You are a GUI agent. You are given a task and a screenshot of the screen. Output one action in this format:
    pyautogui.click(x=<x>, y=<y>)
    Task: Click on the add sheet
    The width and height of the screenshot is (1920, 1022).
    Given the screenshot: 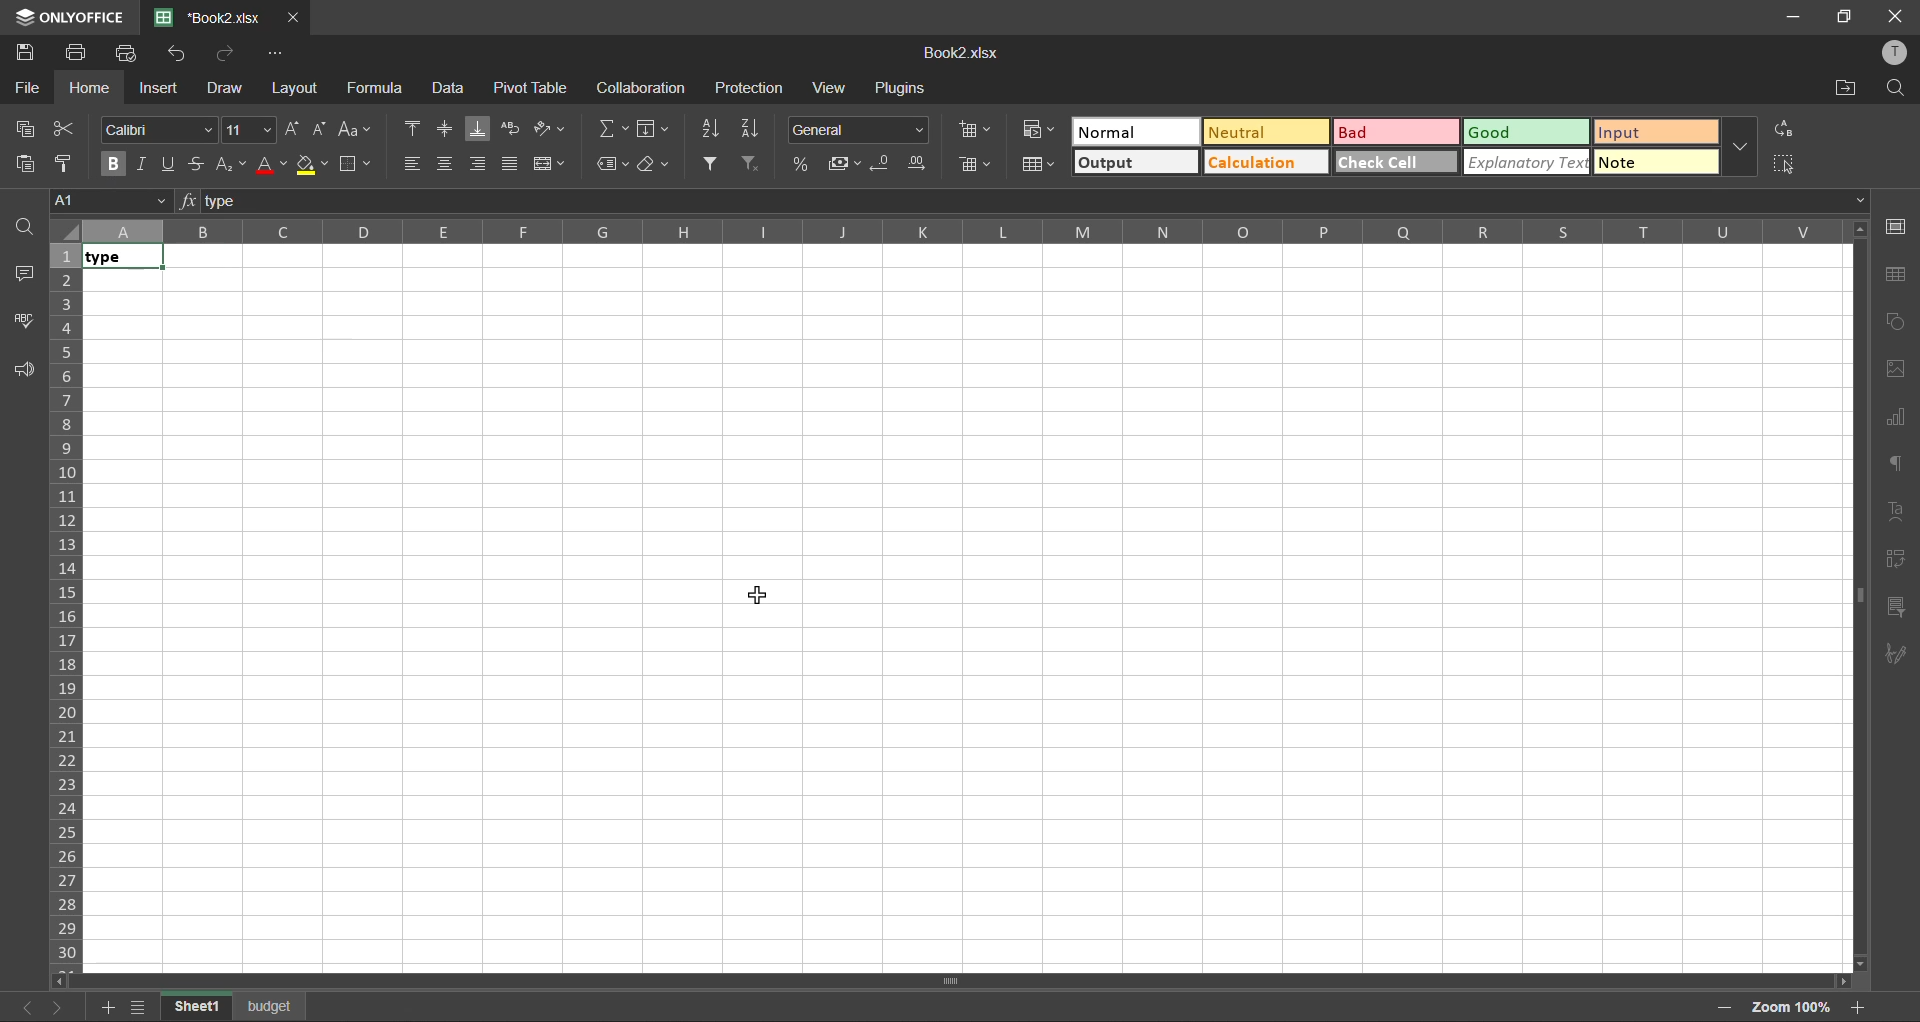 What is the action you would take?
    pyautogui.click(x=106, y=1010)
    